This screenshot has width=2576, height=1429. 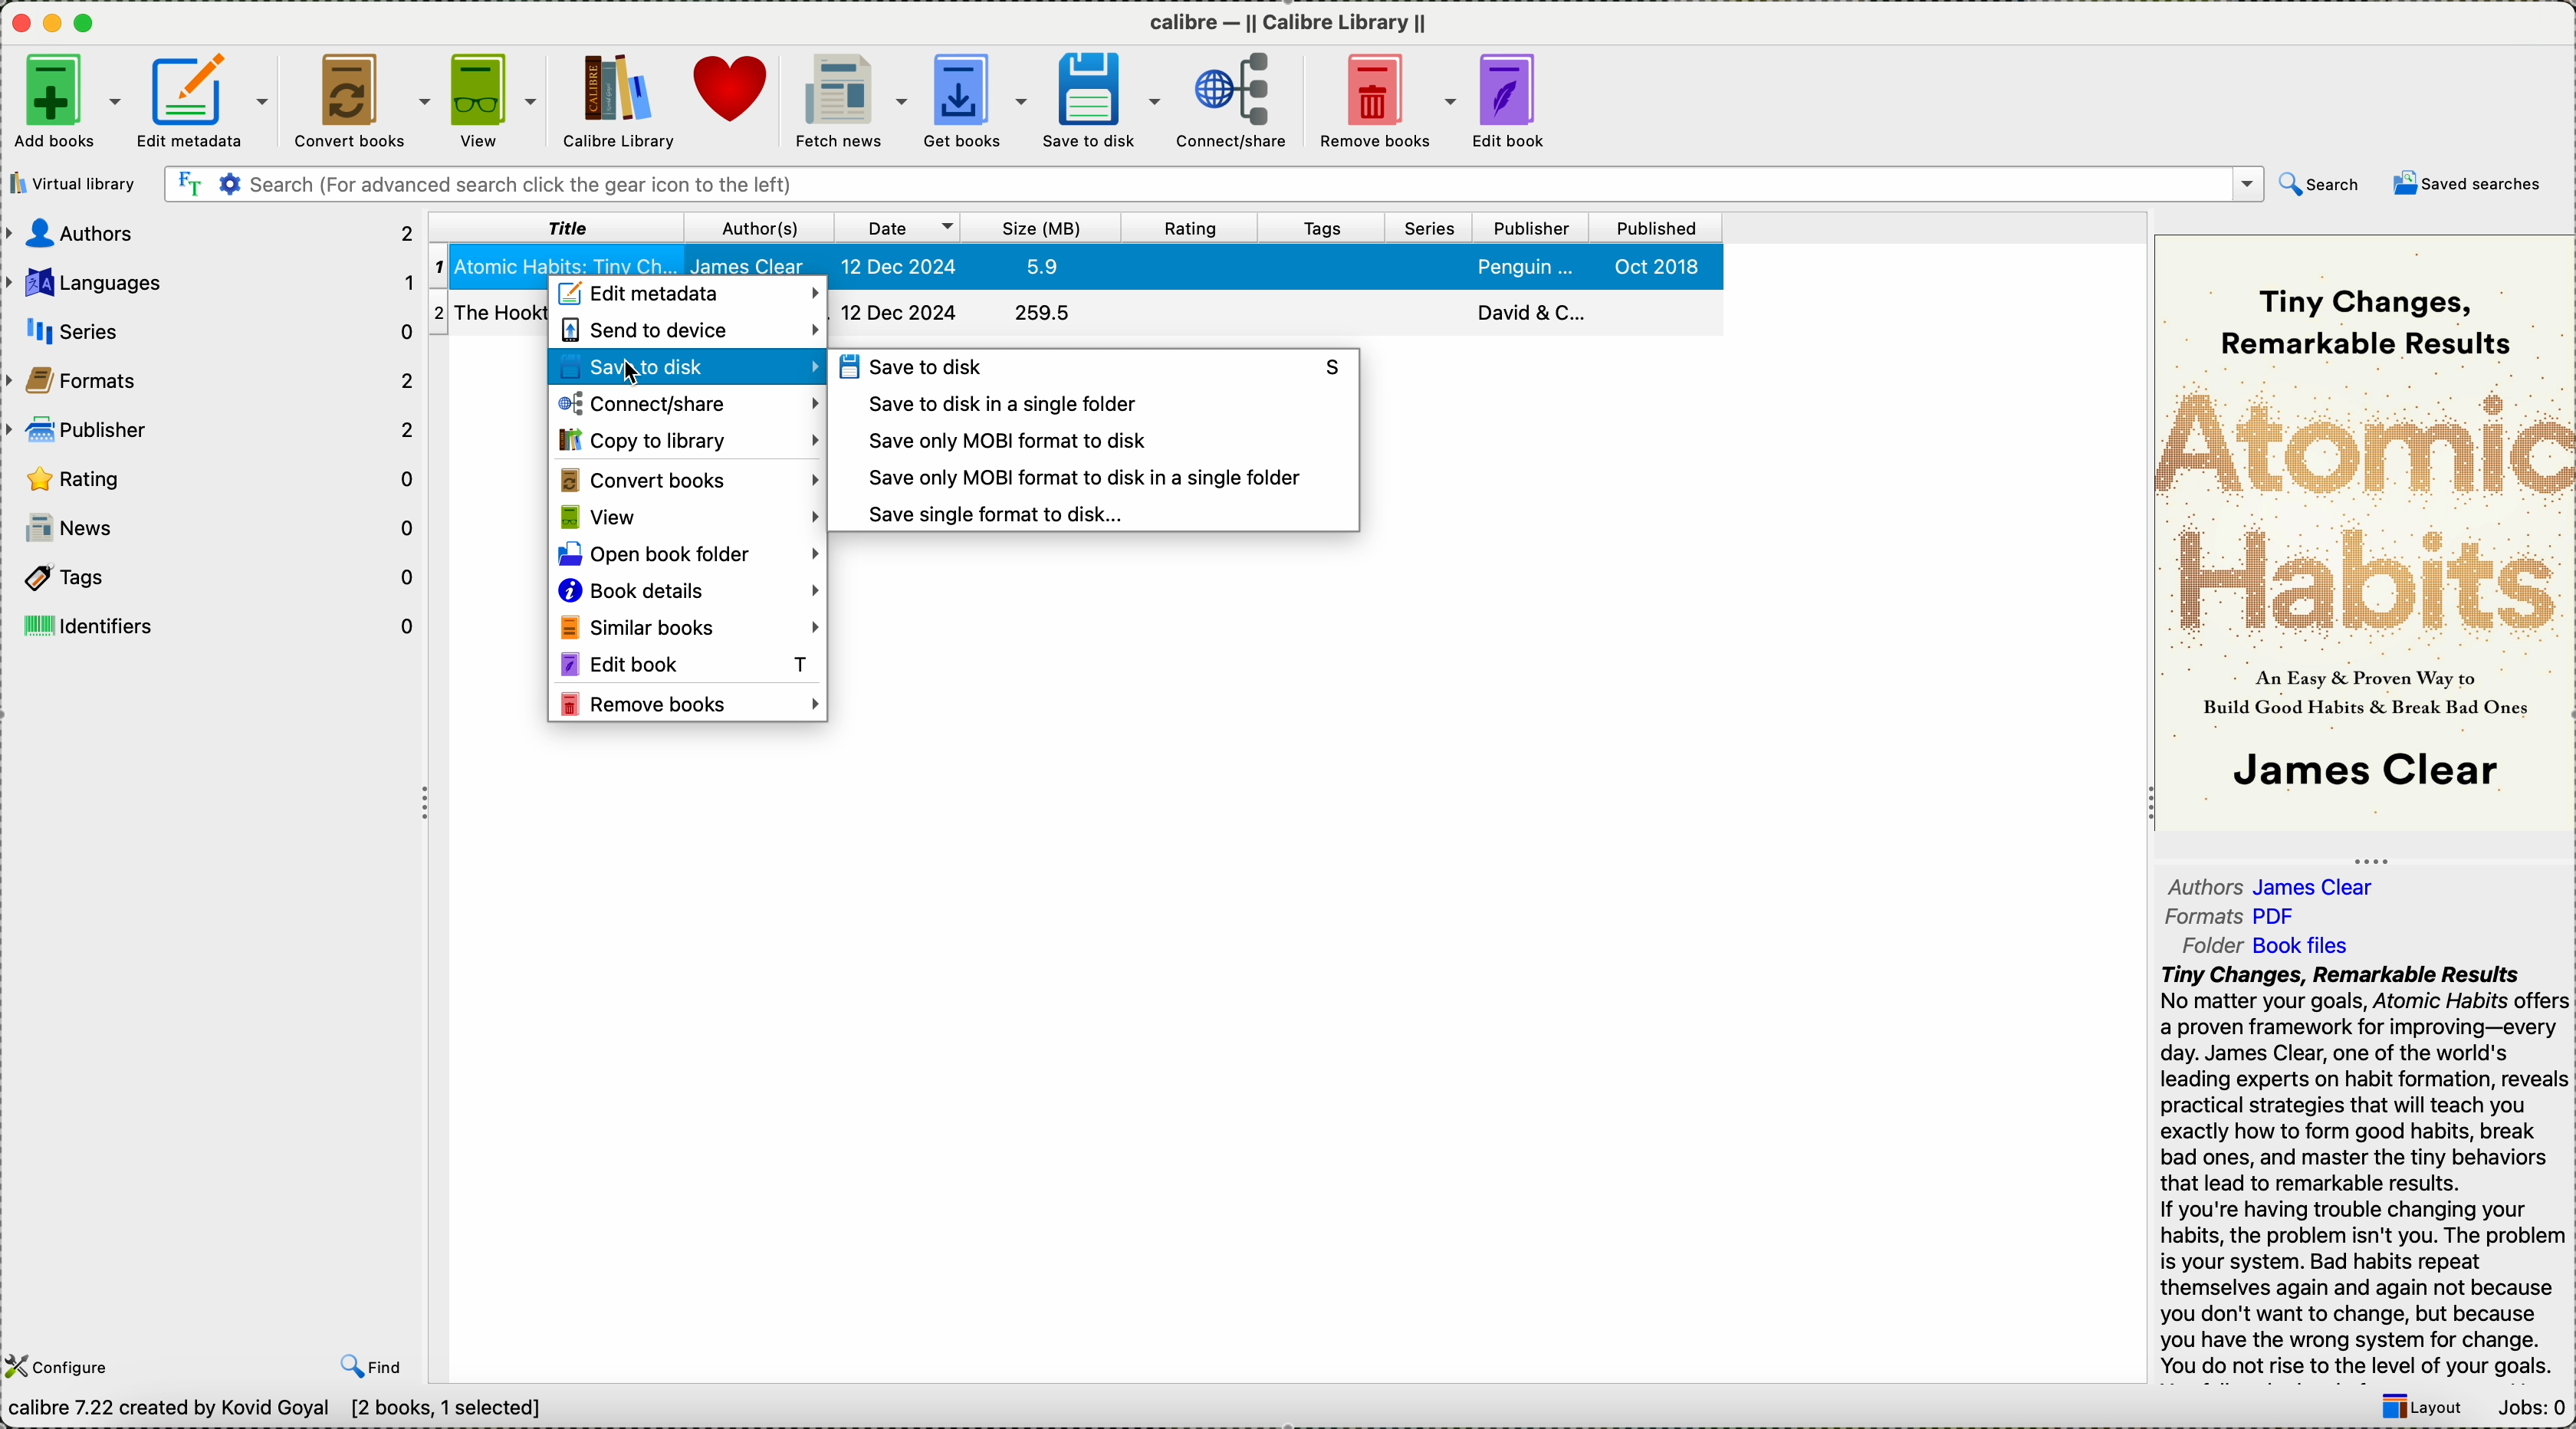 What do you see at coordinates (2528, 1411) in the screenshot?
I see `Jobs: 0` at bounding box center [2528, 1411].